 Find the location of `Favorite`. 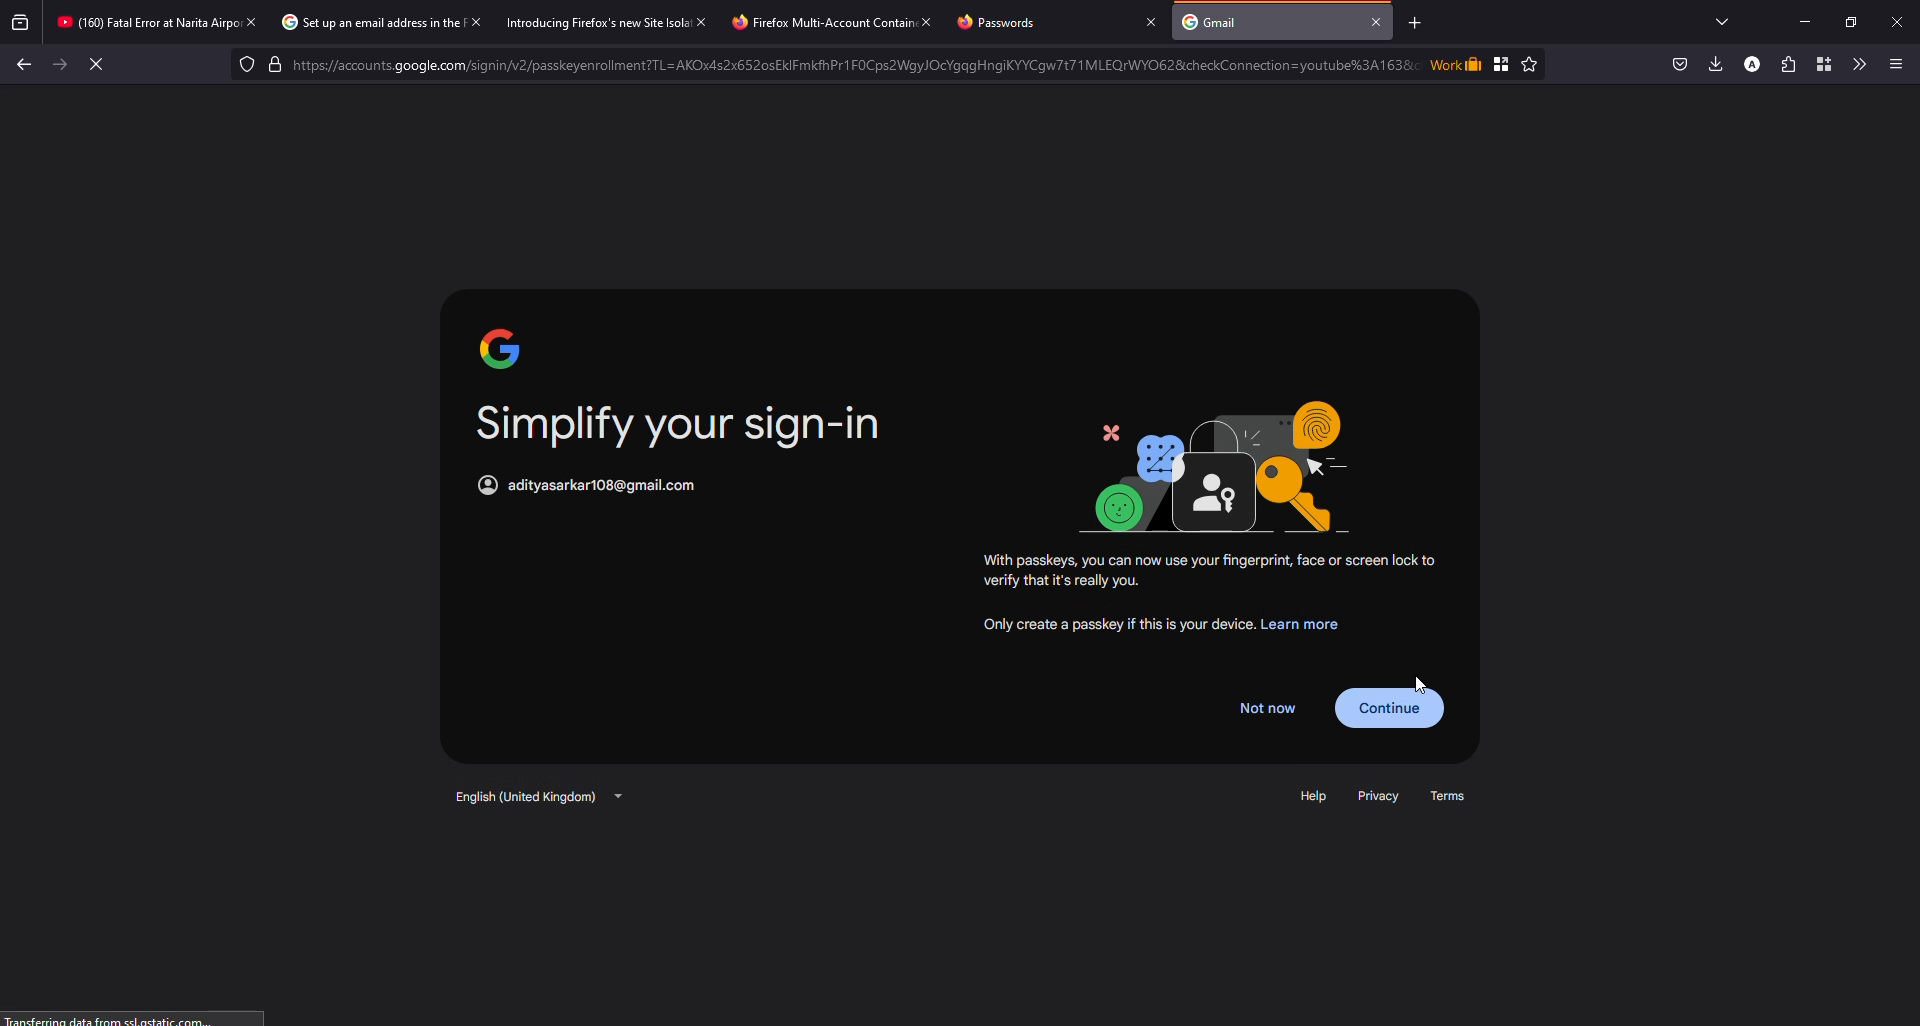

Favorite is located at coordinates (1530, 64).